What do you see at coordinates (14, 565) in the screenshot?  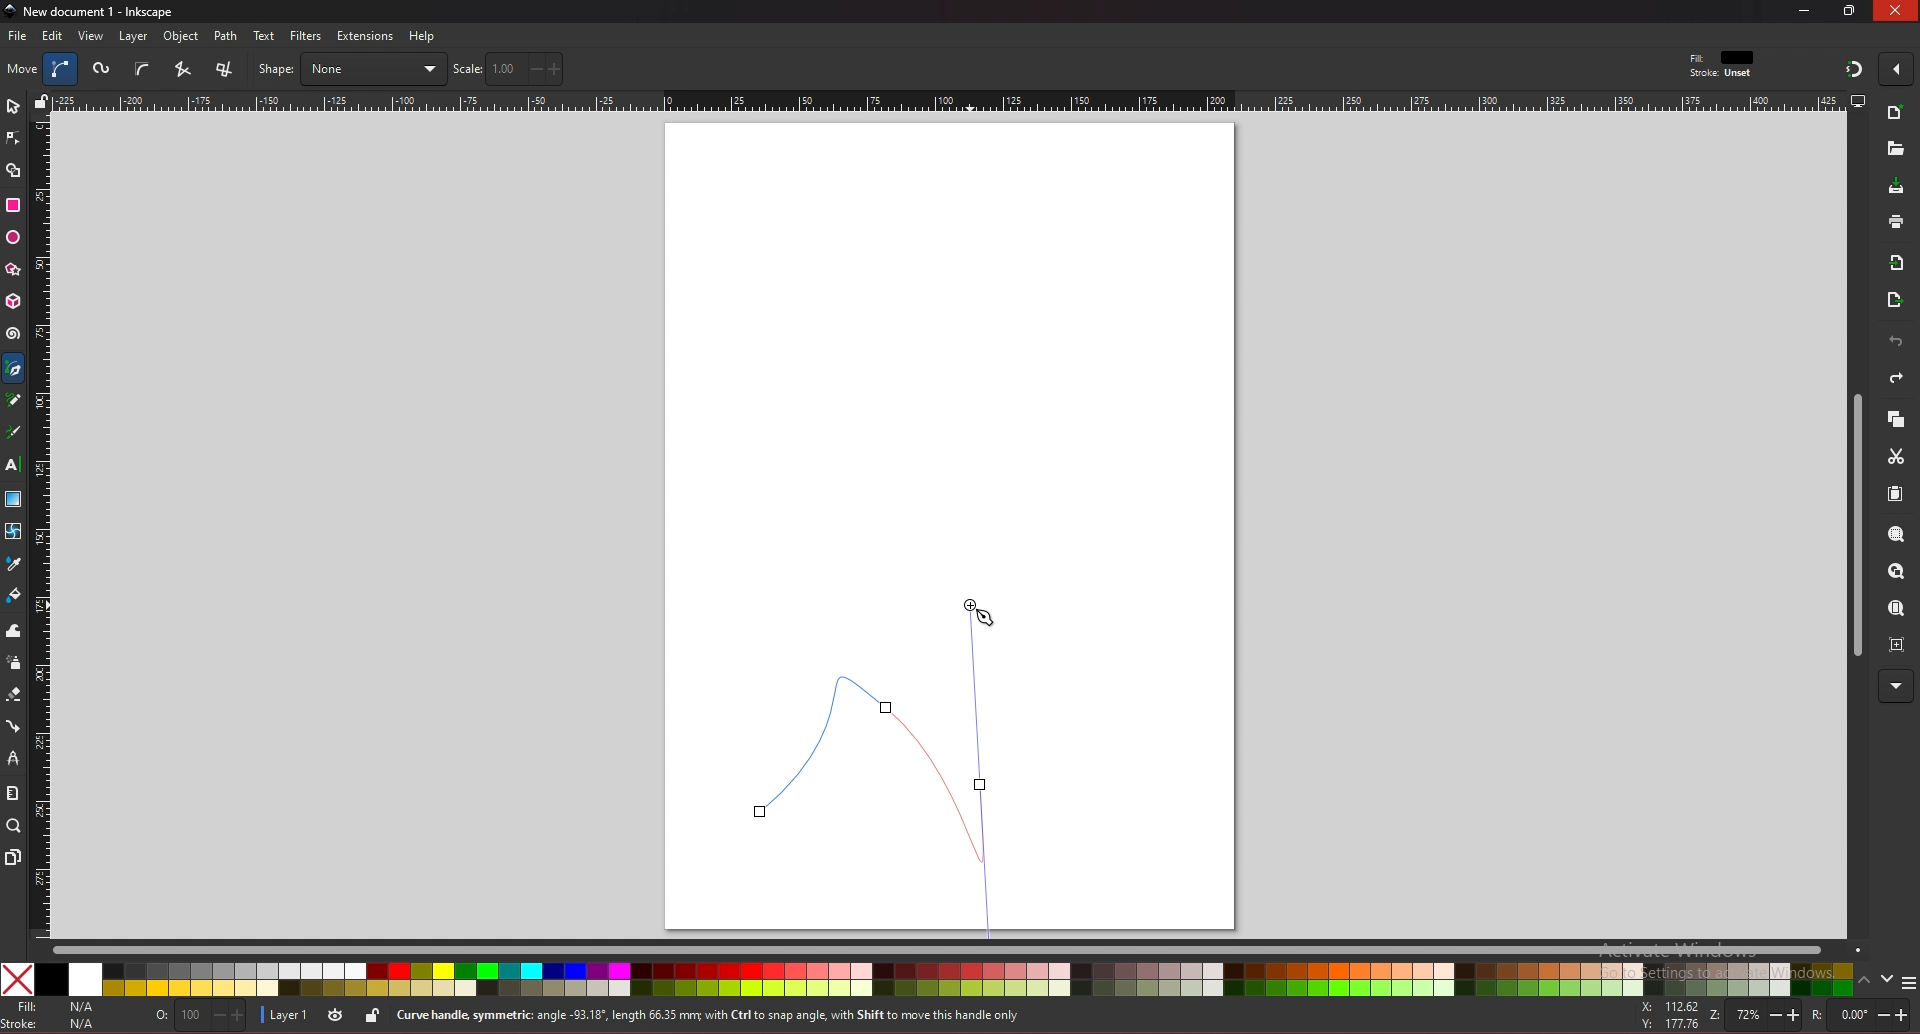 I see `dropper` at bounding box center [14, 565].